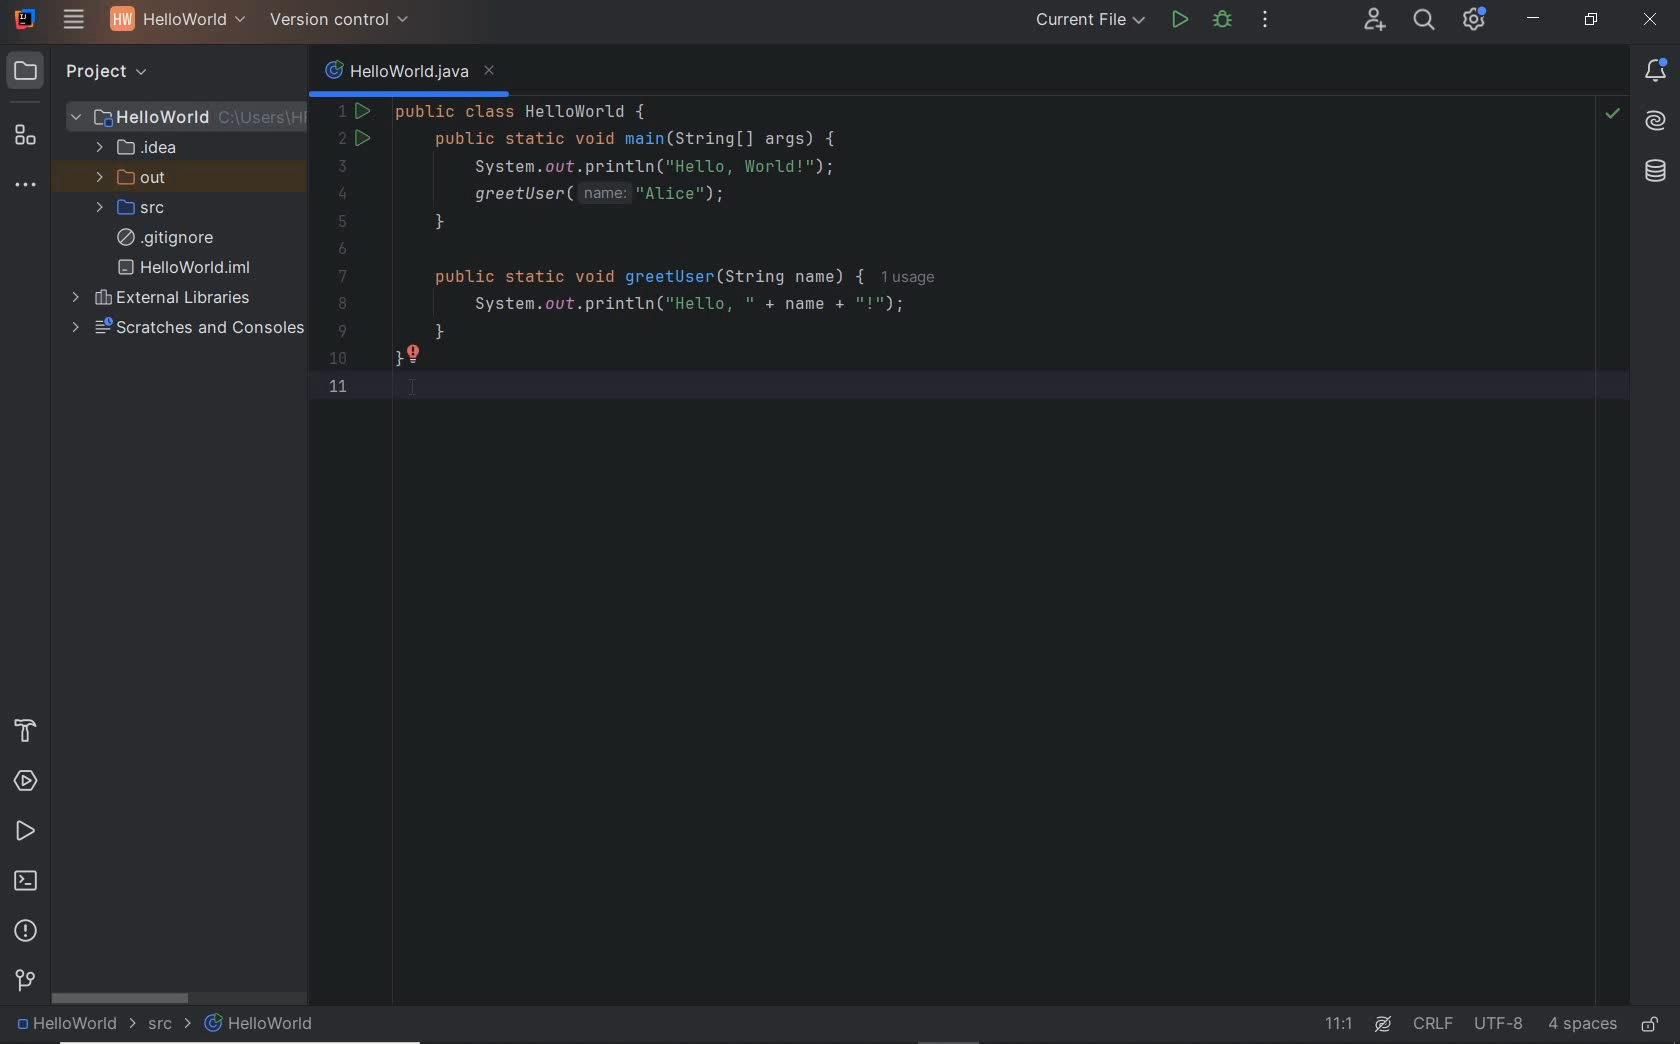  I want to click on search, so click(1426, 21).